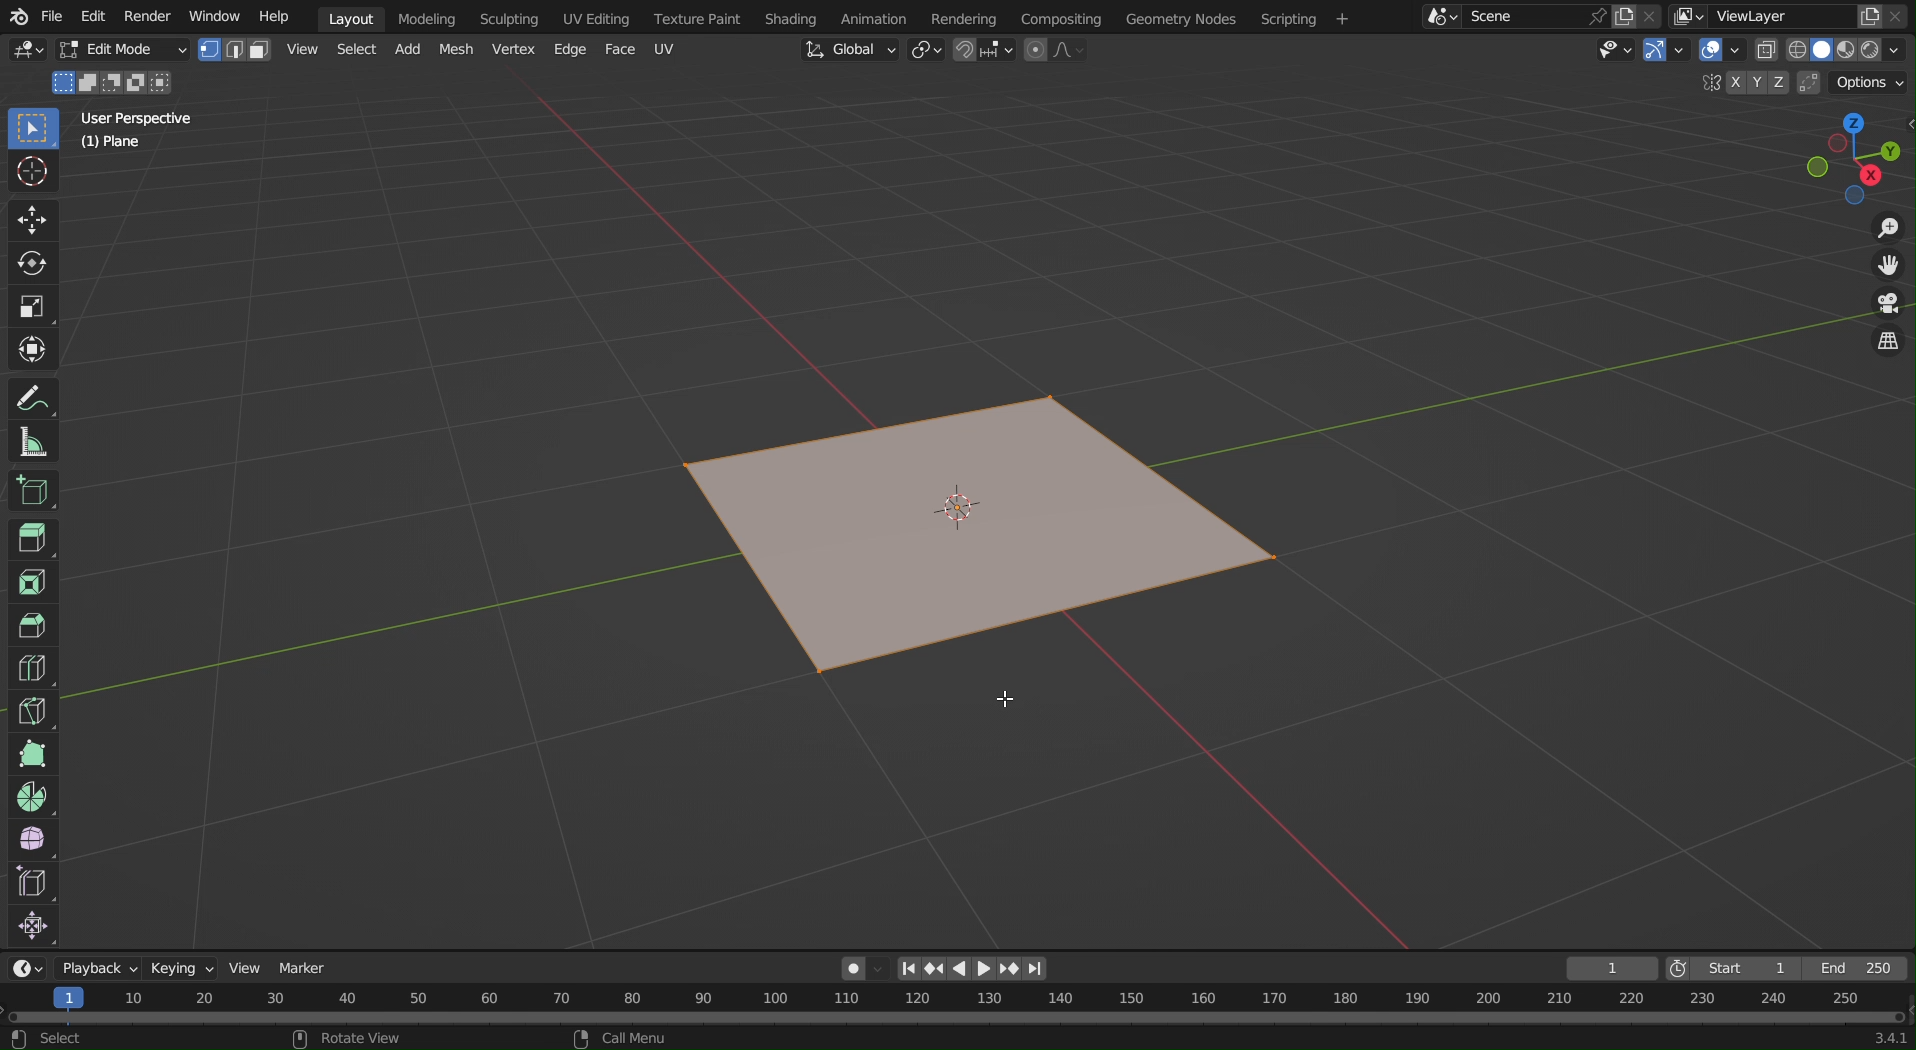 The image size is (1916, 1050). Describe the element at coordinates (272, 16) in the screenshot. I see `Help` at that location.